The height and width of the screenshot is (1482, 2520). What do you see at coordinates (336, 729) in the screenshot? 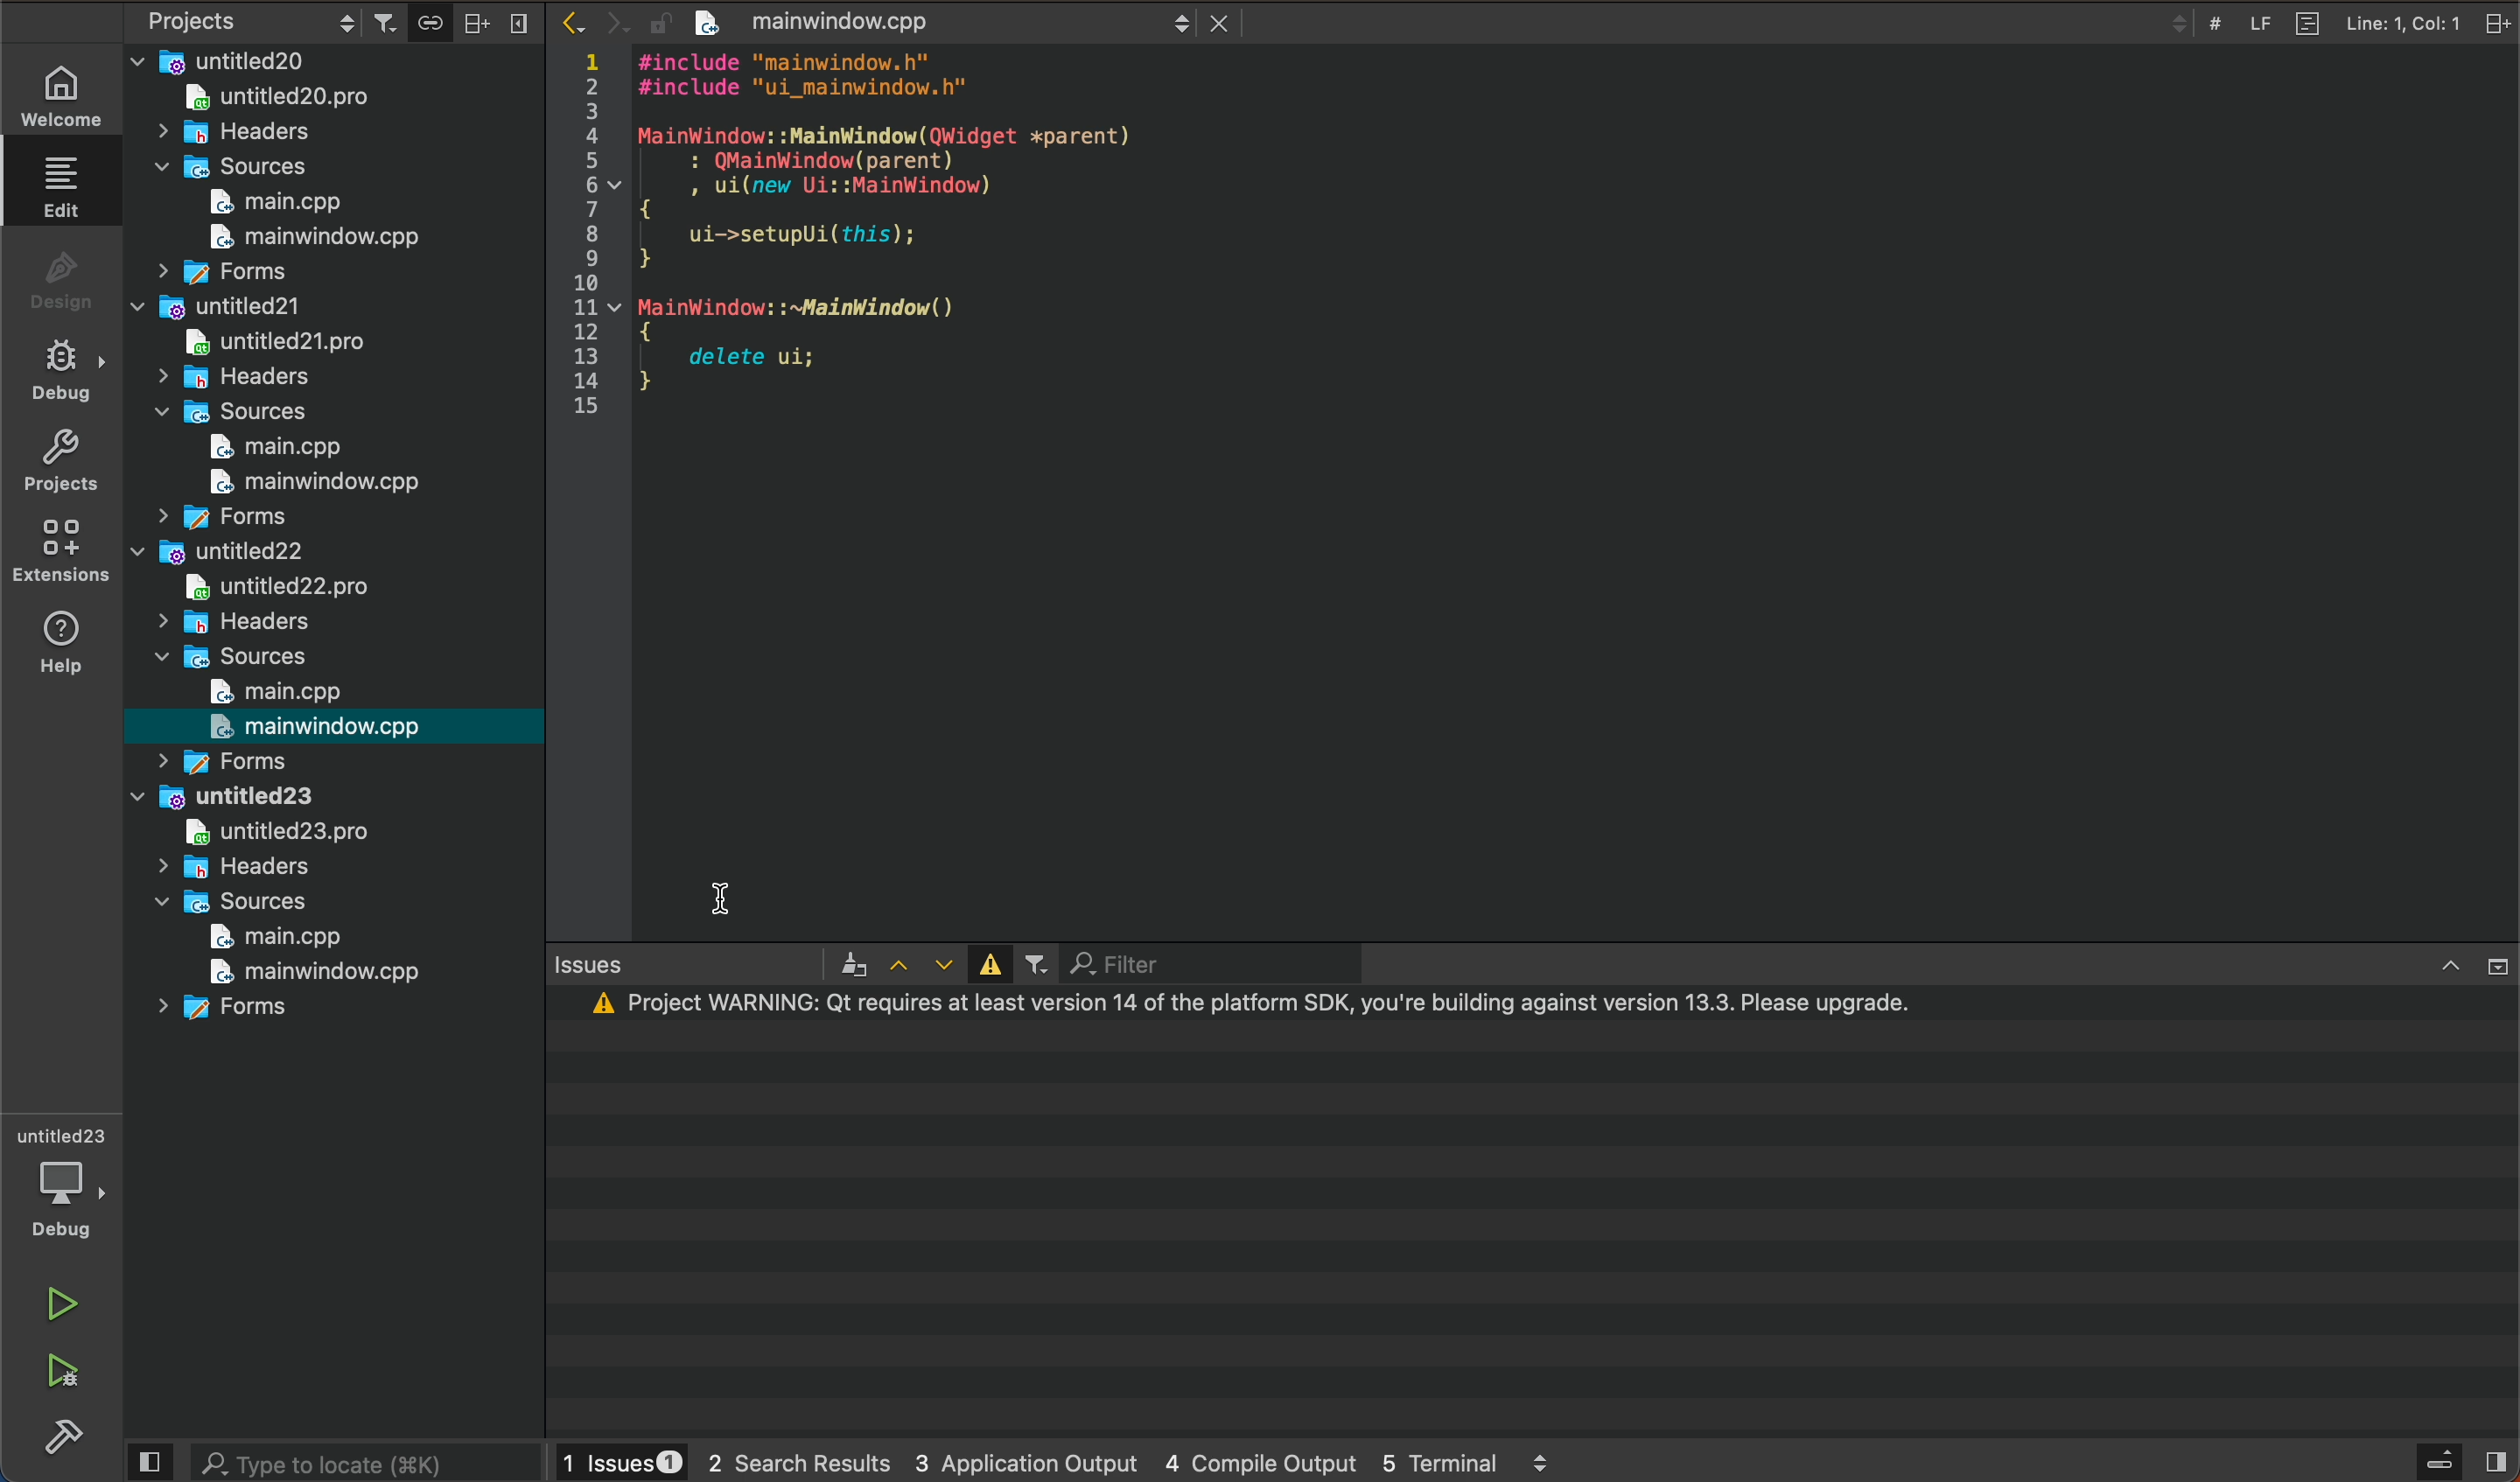
I see `main window` at bounding box center [336, 729].